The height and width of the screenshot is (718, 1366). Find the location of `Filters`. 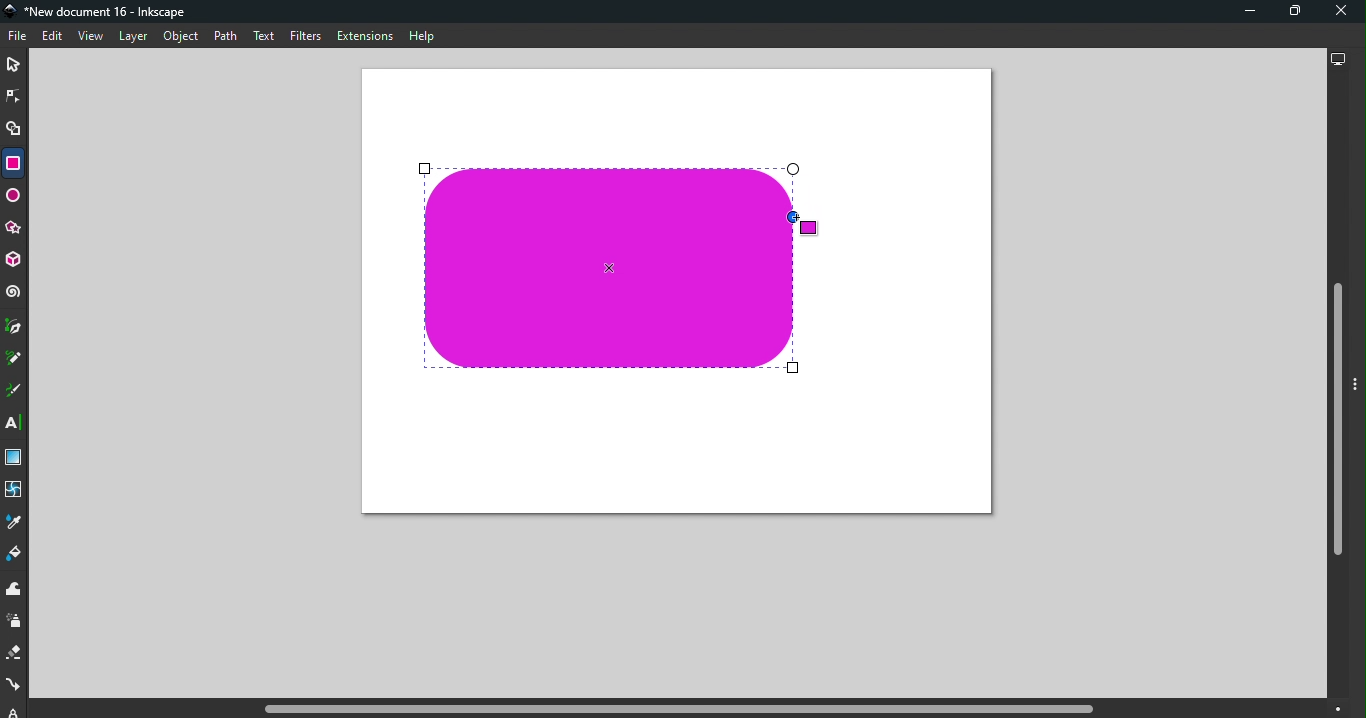

Filters is located at coordinates (306, 38).